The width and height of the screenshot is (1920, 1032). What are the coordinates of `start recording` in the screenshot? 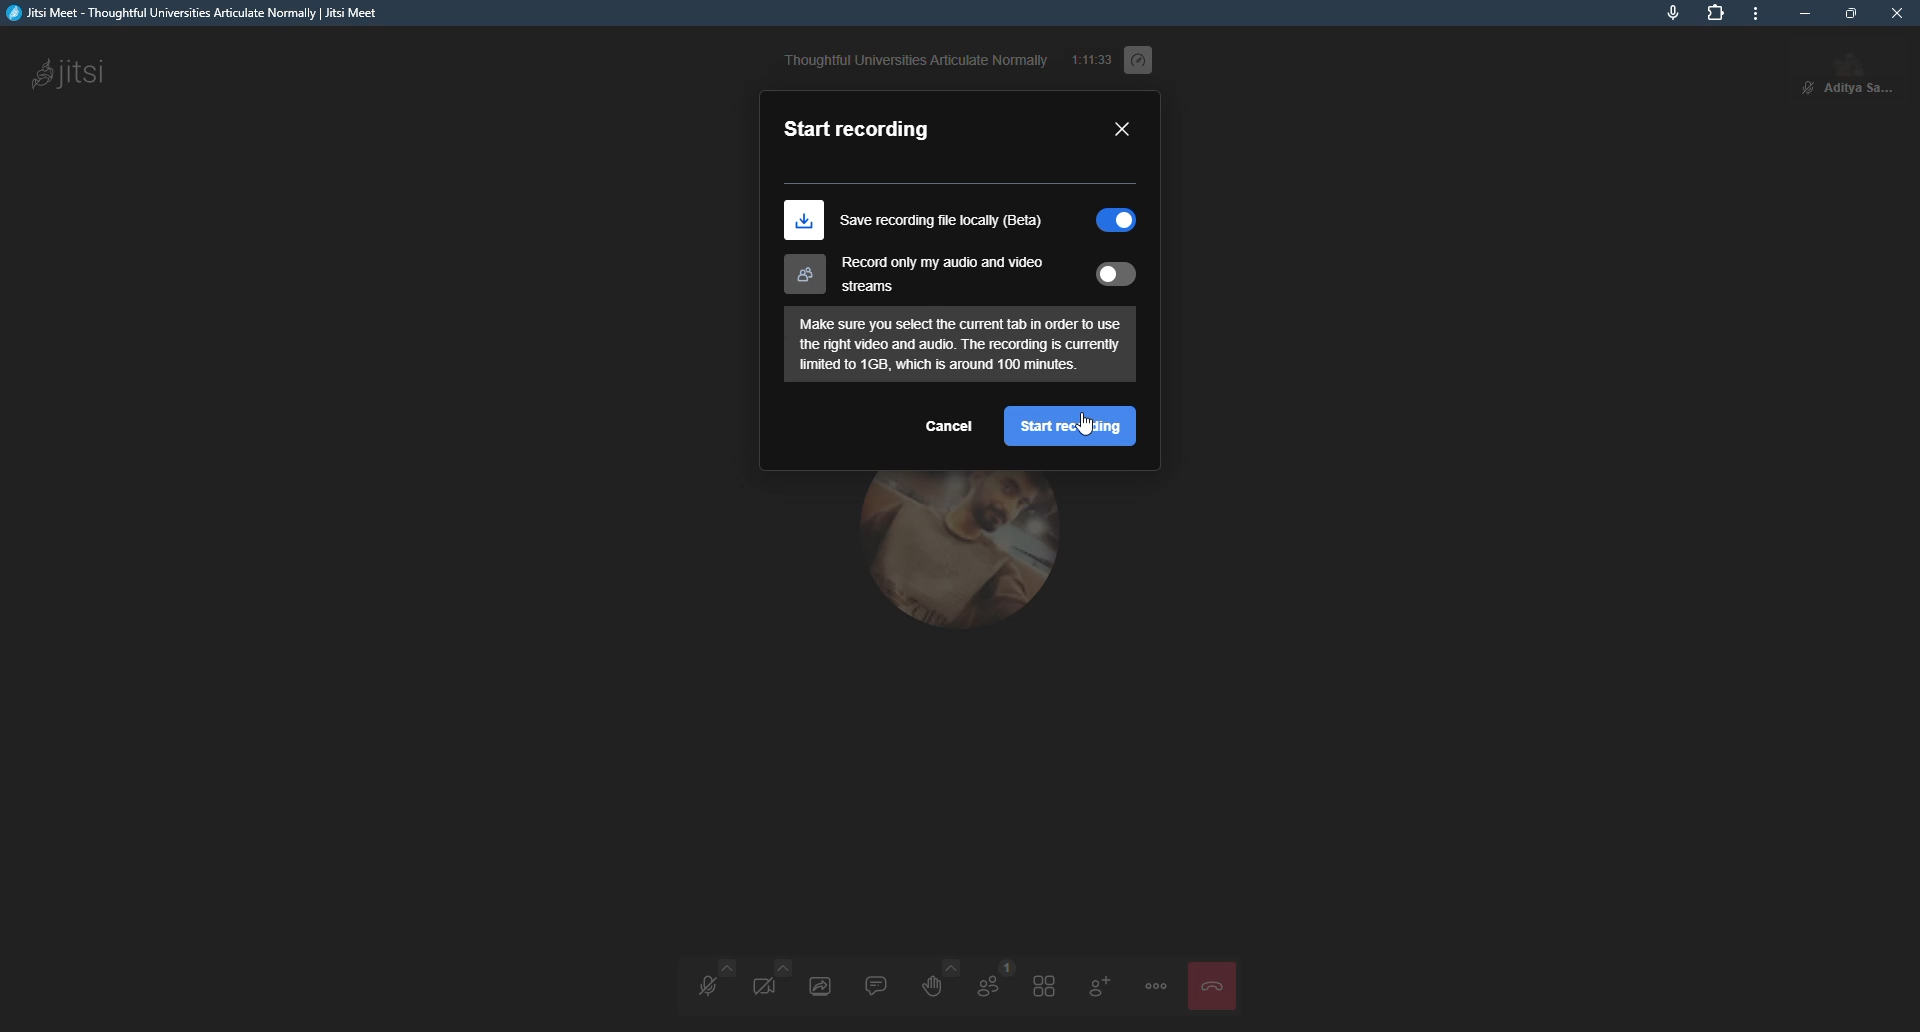 It's located at (1072, 427).